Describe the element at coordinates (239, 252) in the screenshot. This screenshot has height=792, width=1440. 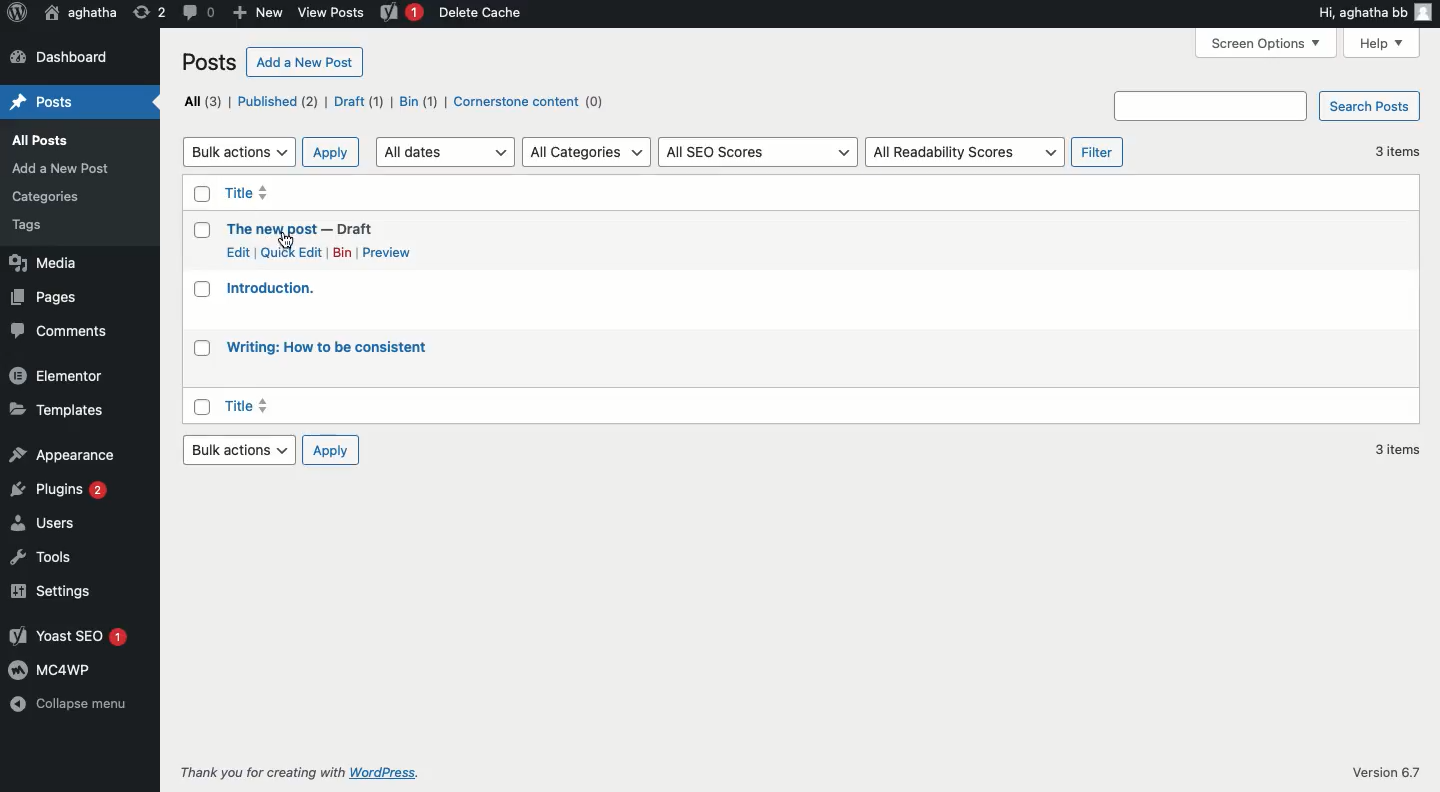
I see `Edit` at that location.